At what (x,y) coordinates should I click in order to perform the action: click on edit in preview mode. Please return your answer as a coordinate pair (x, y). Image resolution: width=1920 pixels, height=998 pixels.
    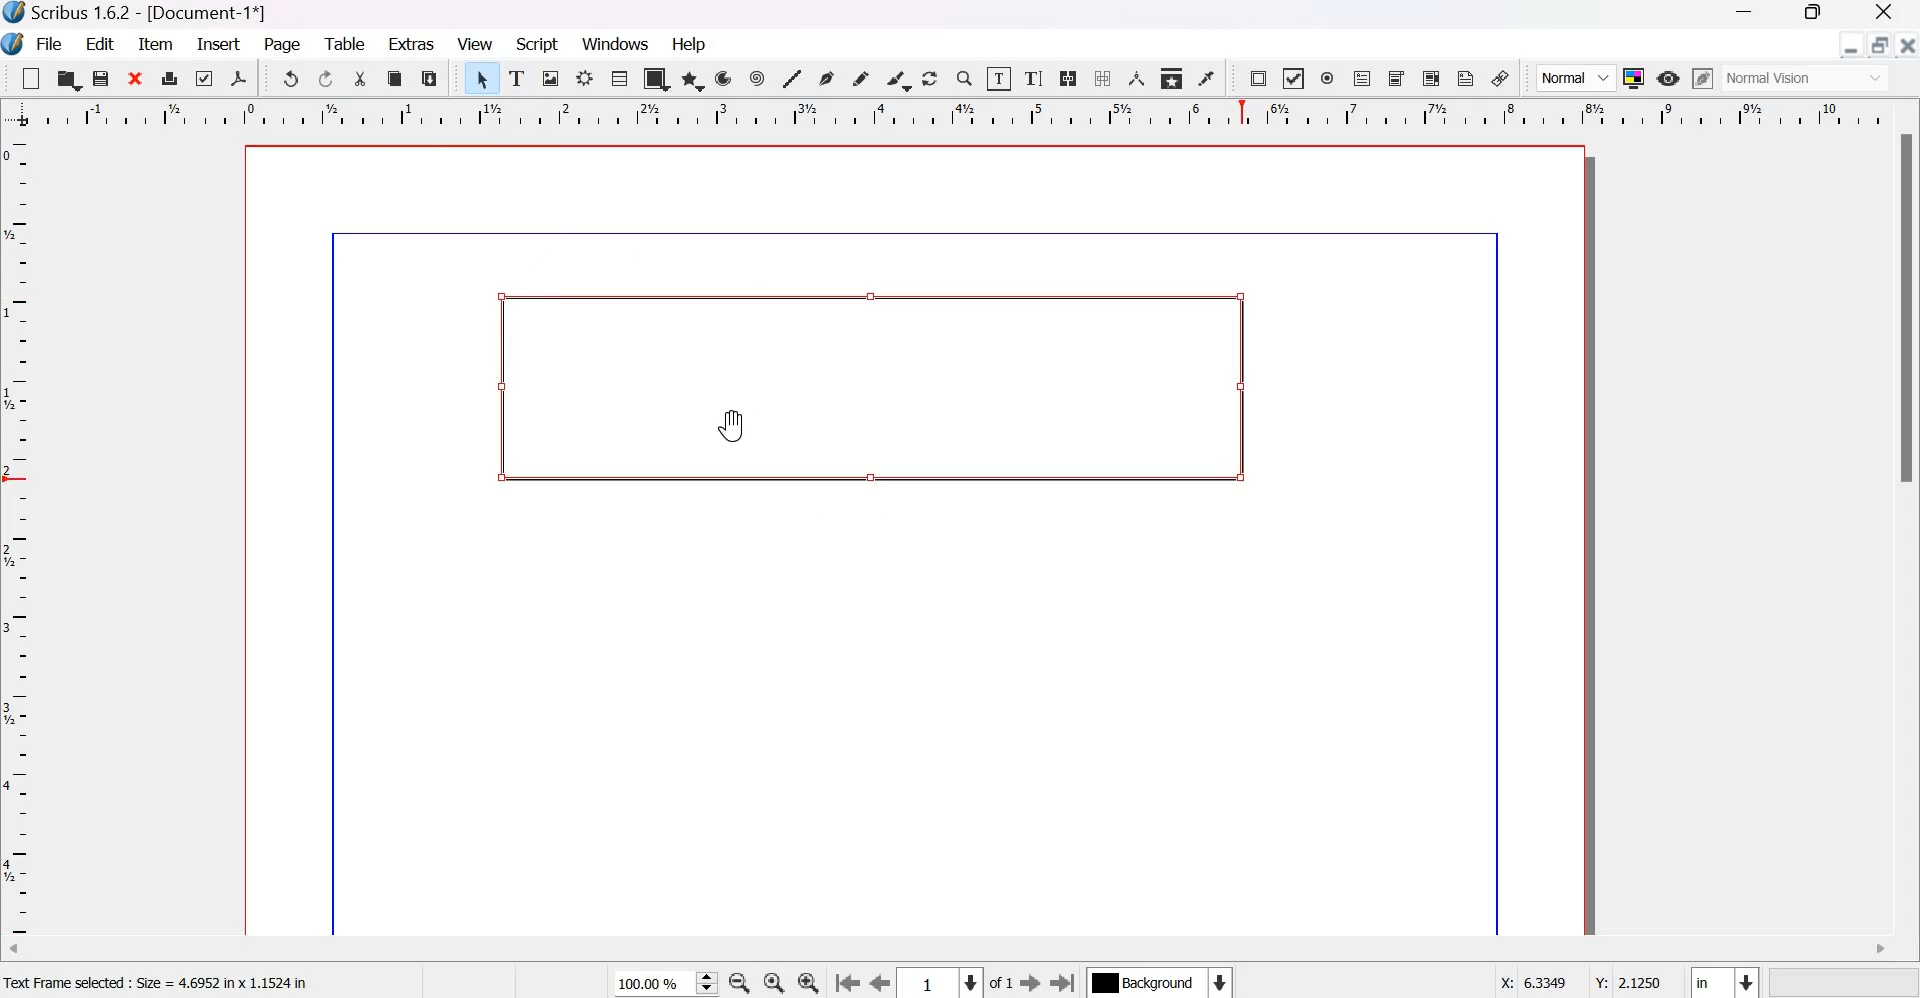
    Looking at the image, I should click on (1703, 78).